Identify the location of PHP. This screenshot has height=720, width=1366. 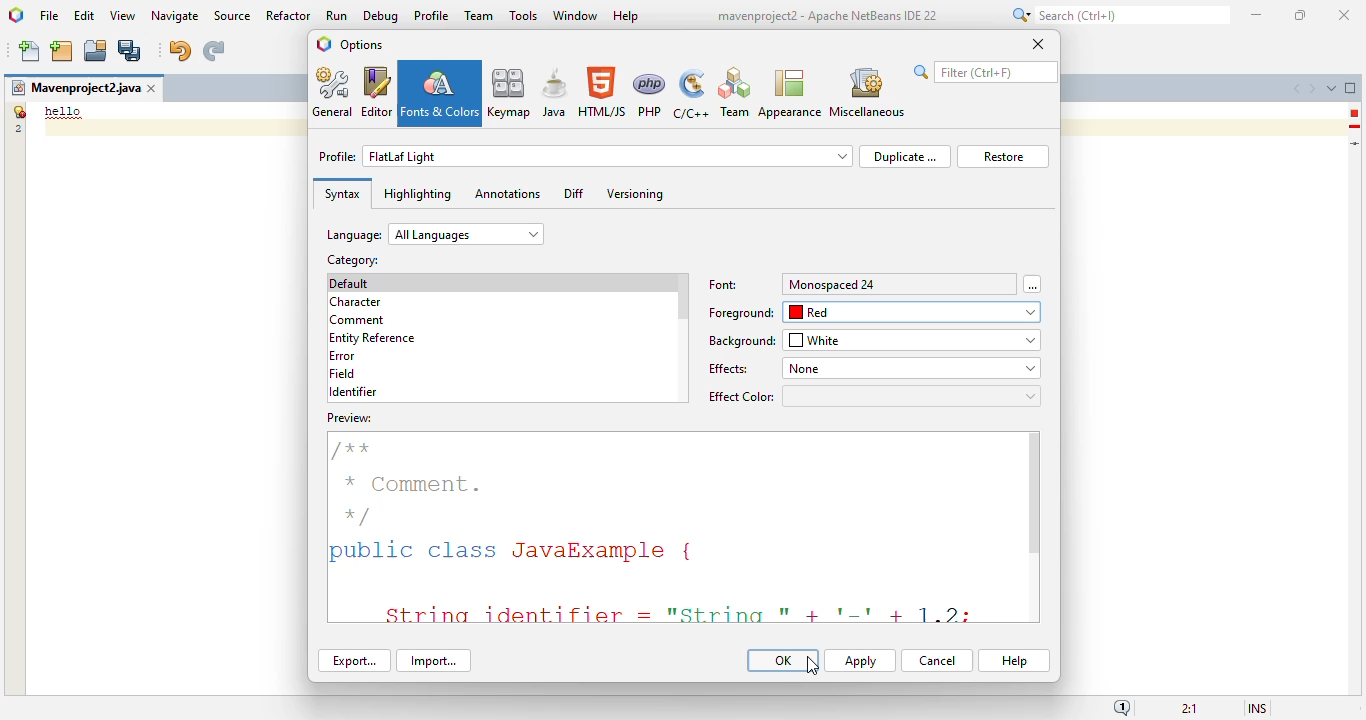
(650, 94).